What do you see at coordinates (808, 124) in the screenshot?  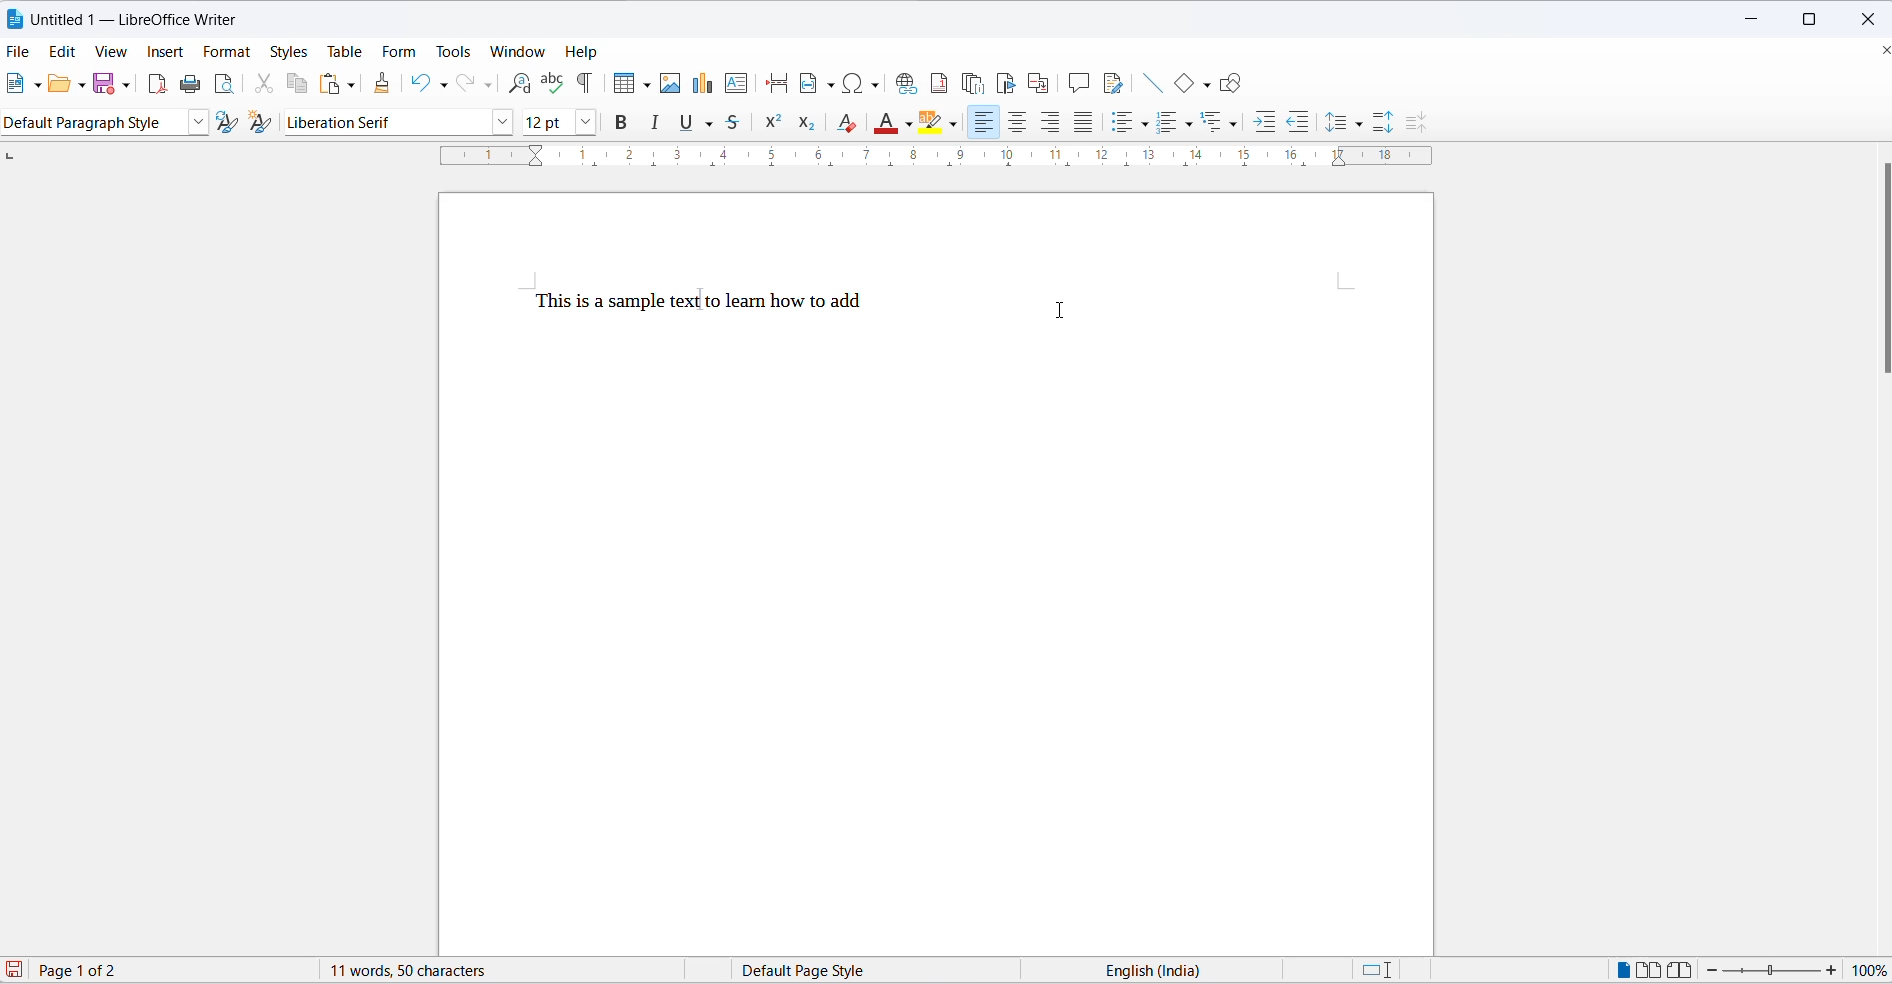 I see `subscript` at bounding box center [808, 124].